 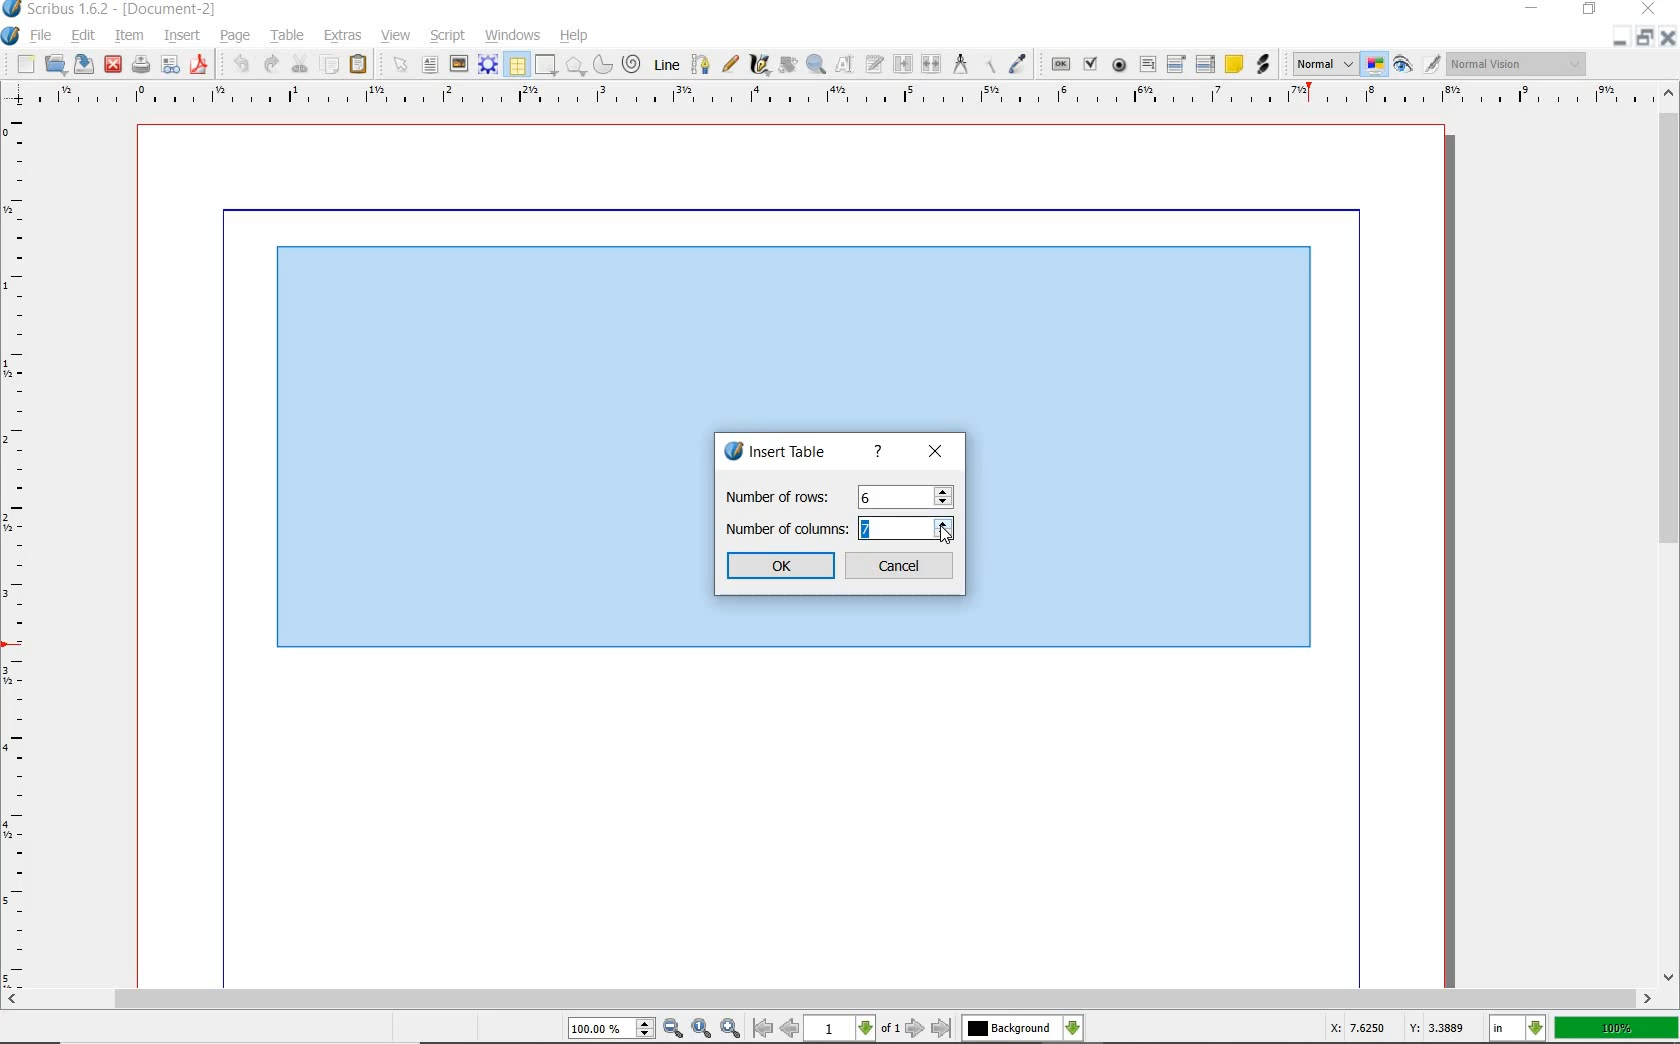 What do you see at coordinates (1017, 63) in the screenshot?
I see `eye dropper` at bounding box center [1017, 63].